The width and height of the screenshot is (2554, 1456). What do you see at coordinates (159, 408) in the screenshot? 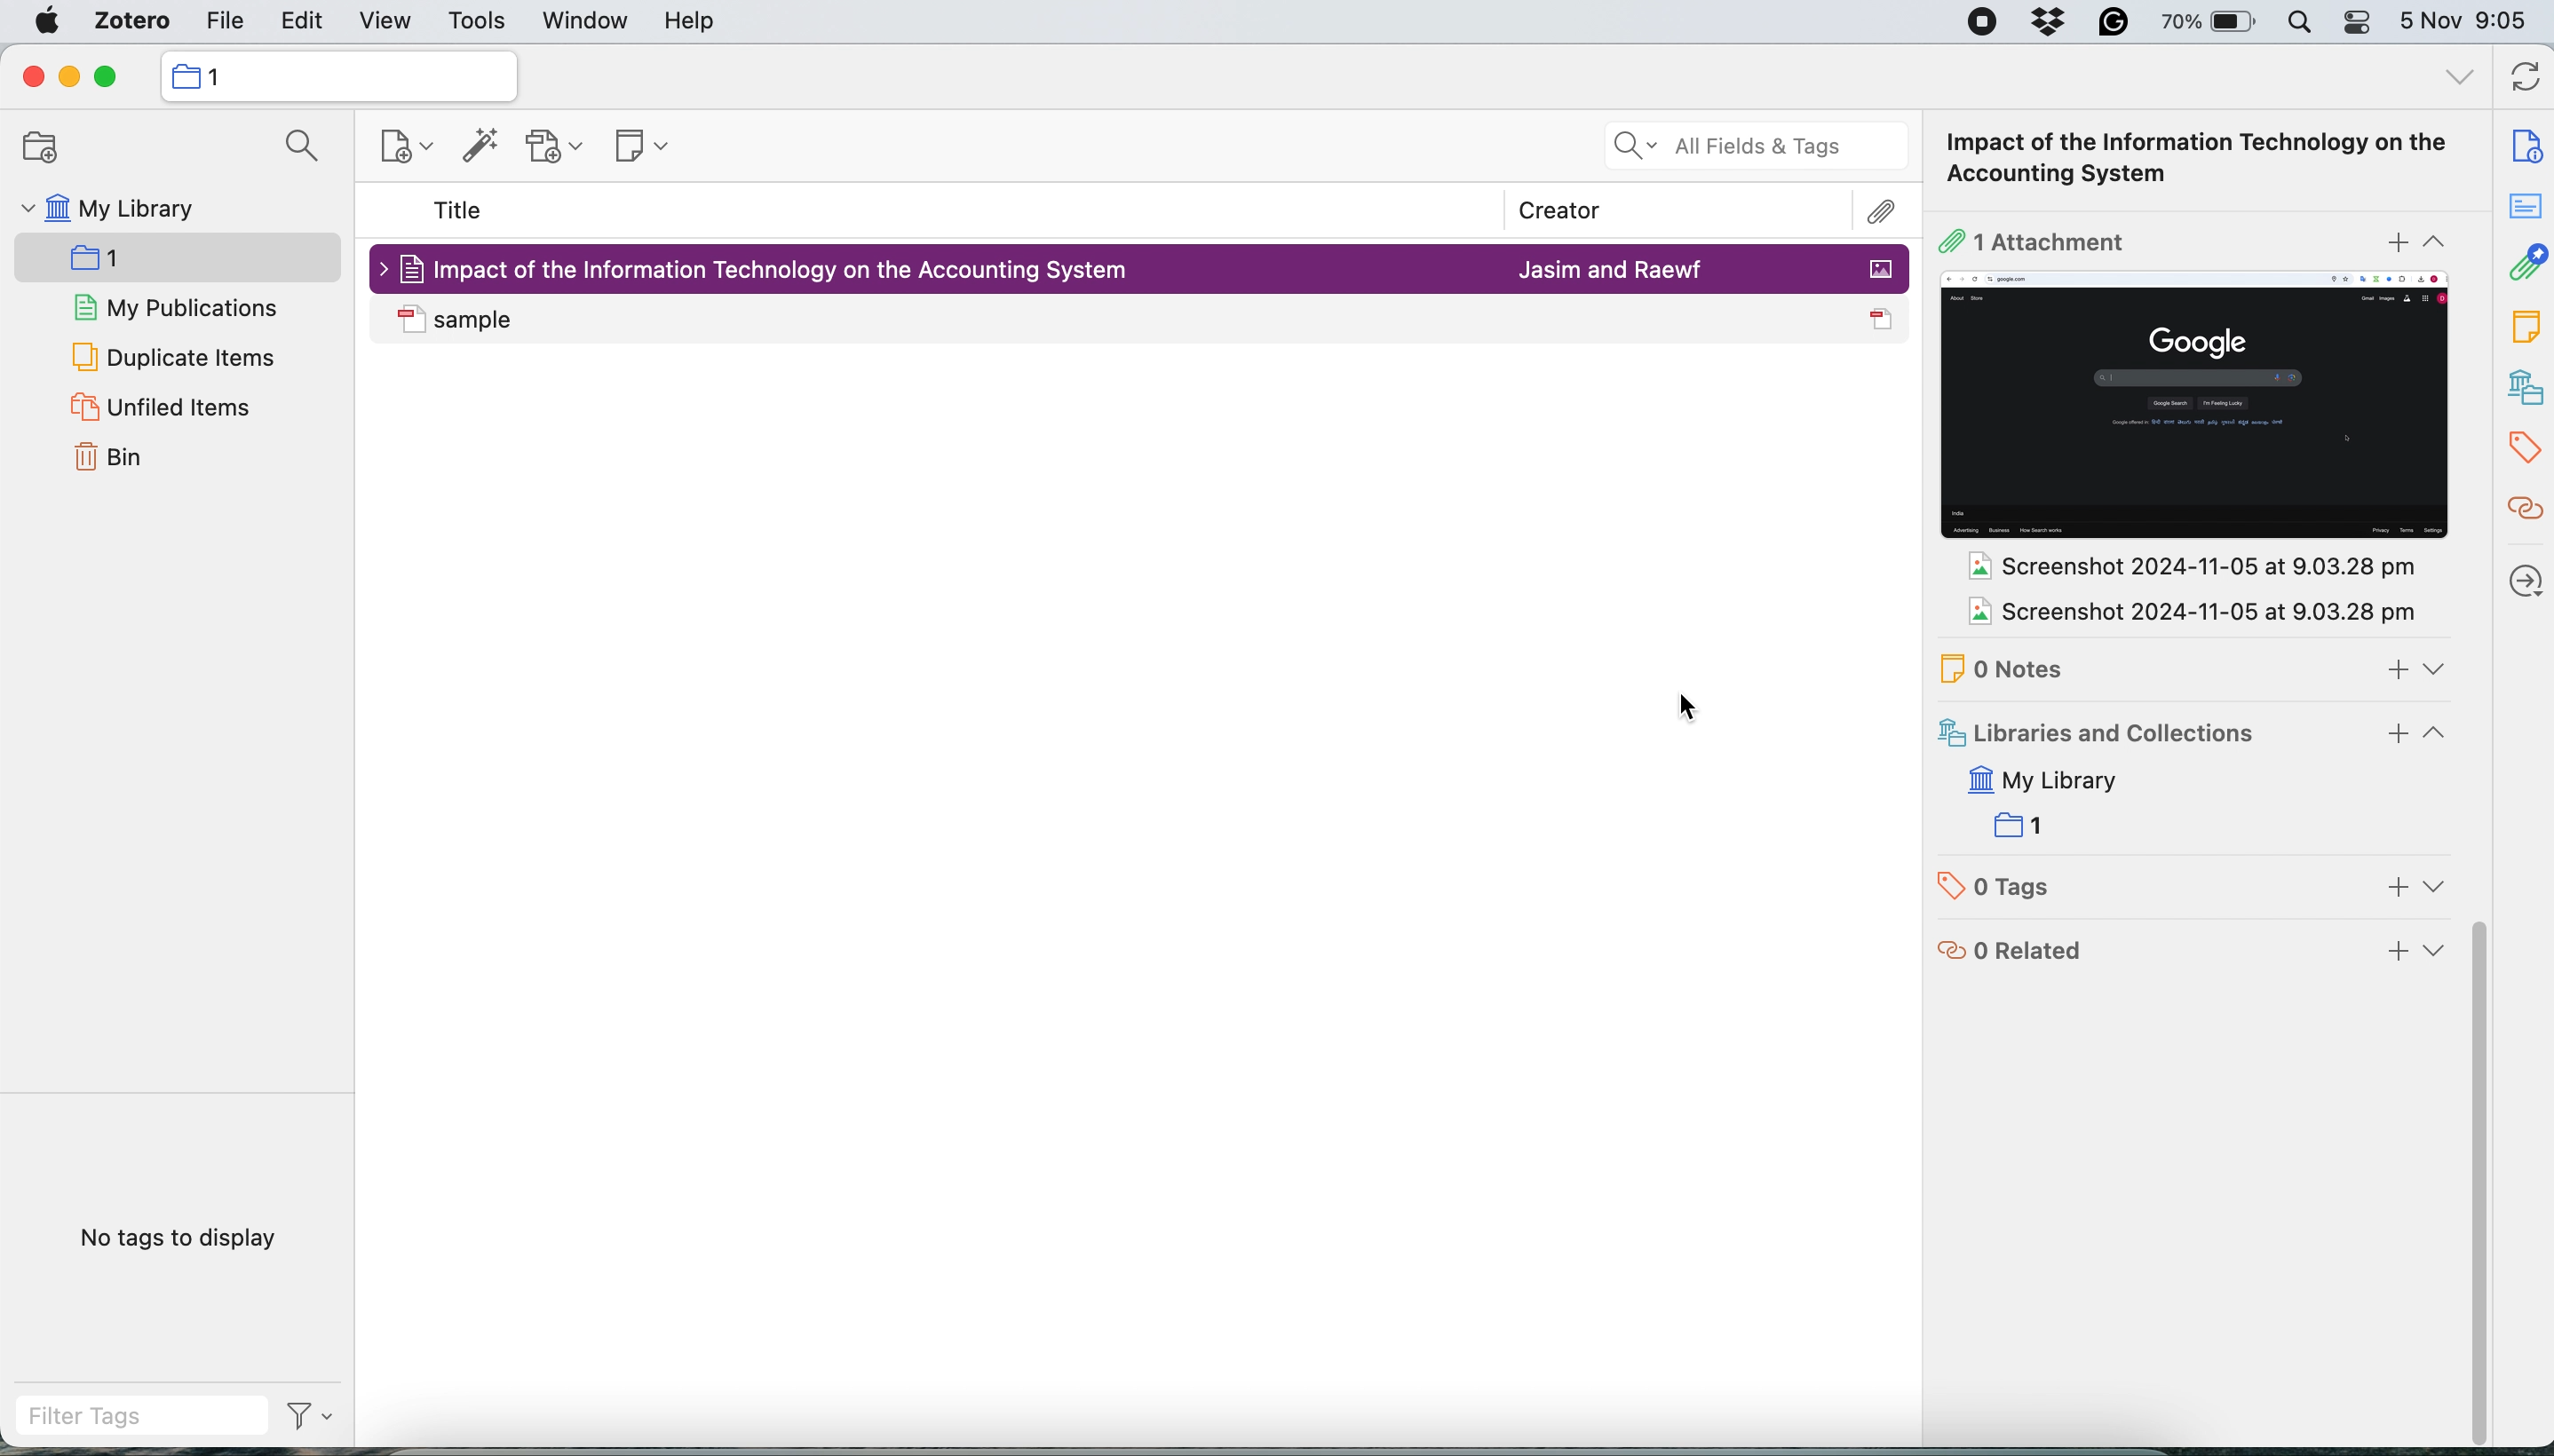
I see `unfiled items` at bounding box center [159, 408].